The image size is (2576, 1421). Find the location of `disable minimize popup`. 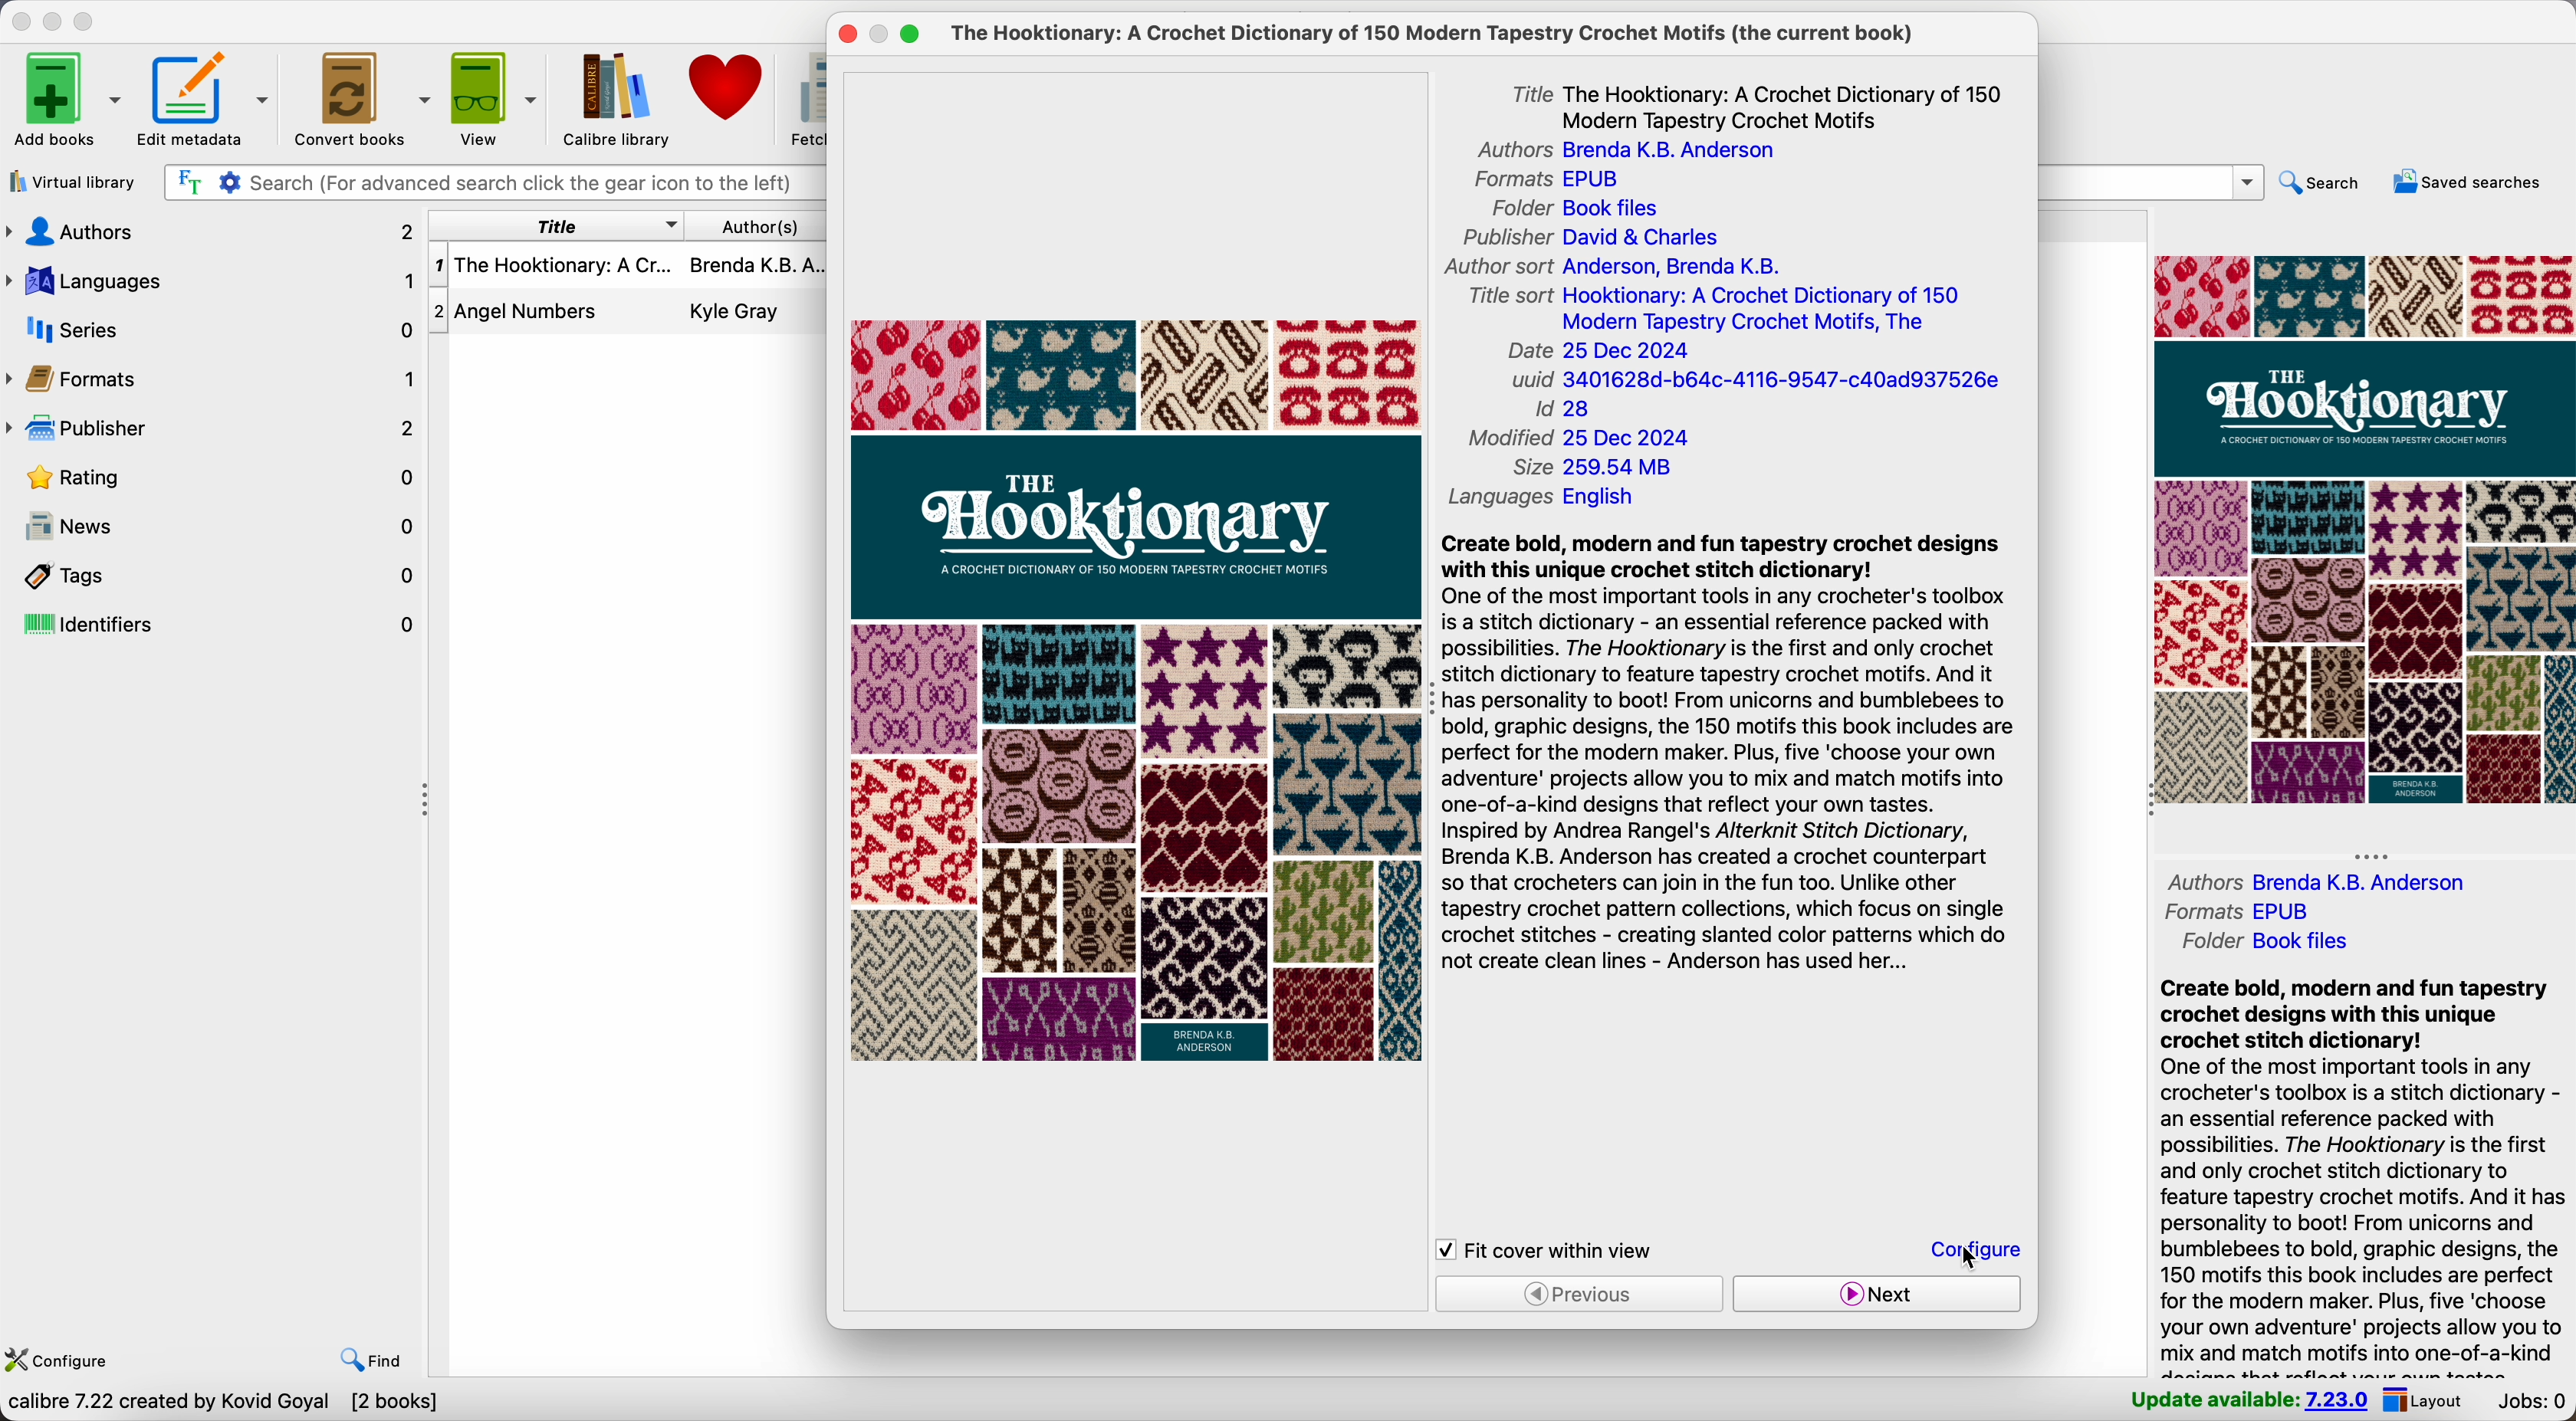

disable minimize popup is located at coordinates (884, 35).